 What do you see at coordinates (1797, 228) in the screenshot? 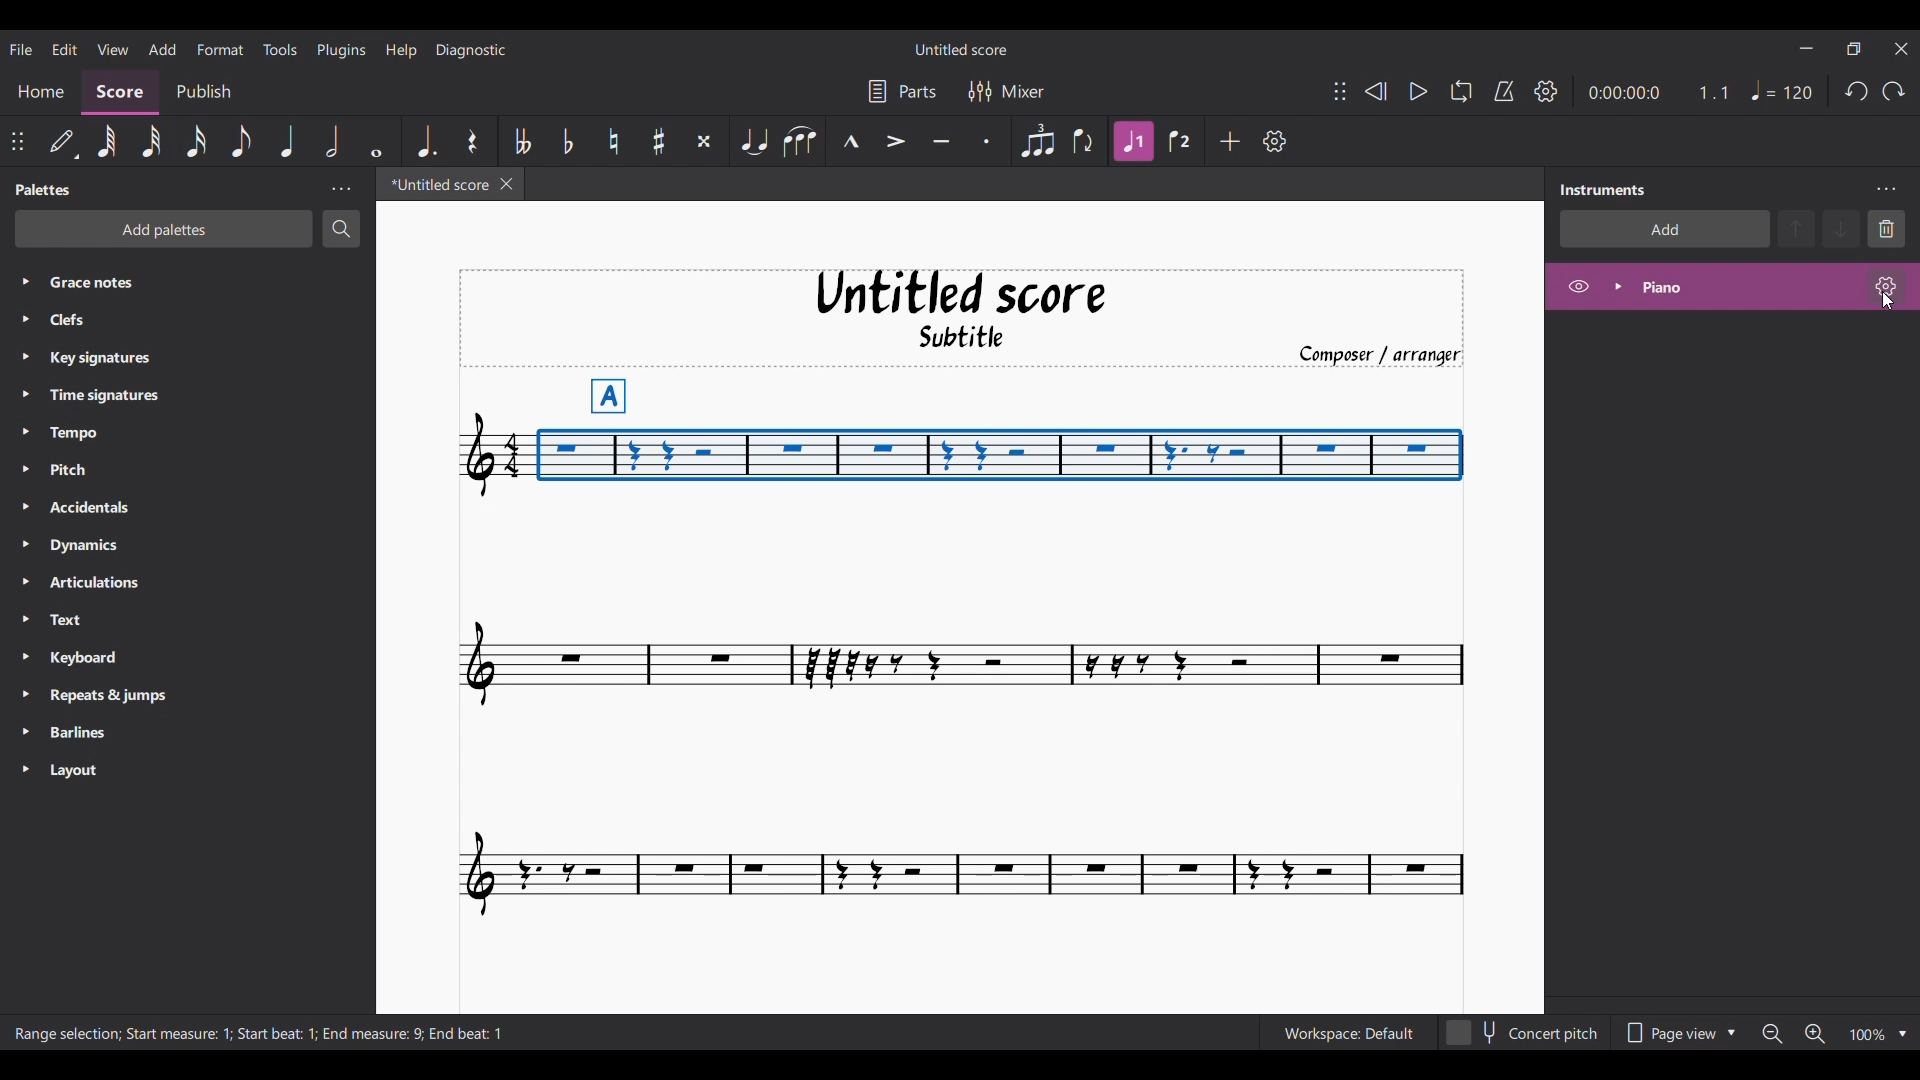
I see `Move instrument up` at bounding box center [1797, 228].